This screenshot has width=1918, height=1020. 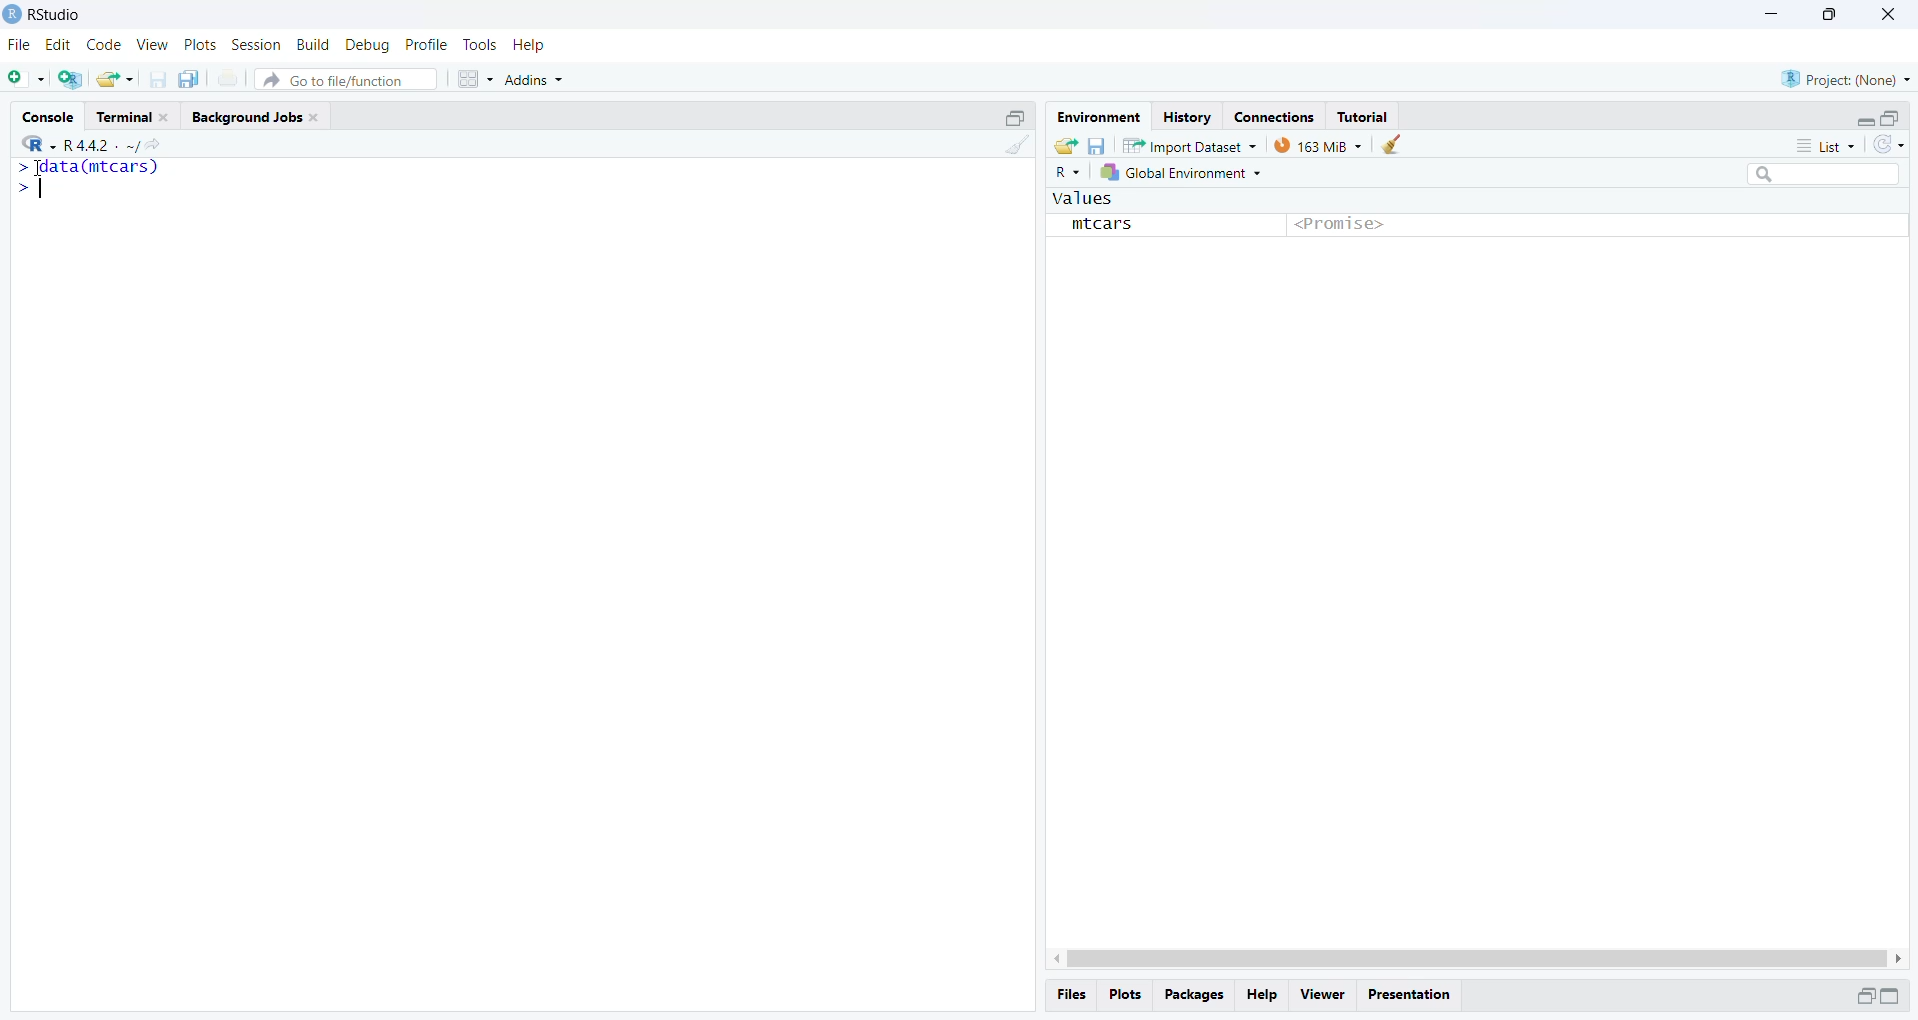 What do you see at coordinates (190, 79) in the screenshot?
I see `copy` at bounding box center [190, 79].